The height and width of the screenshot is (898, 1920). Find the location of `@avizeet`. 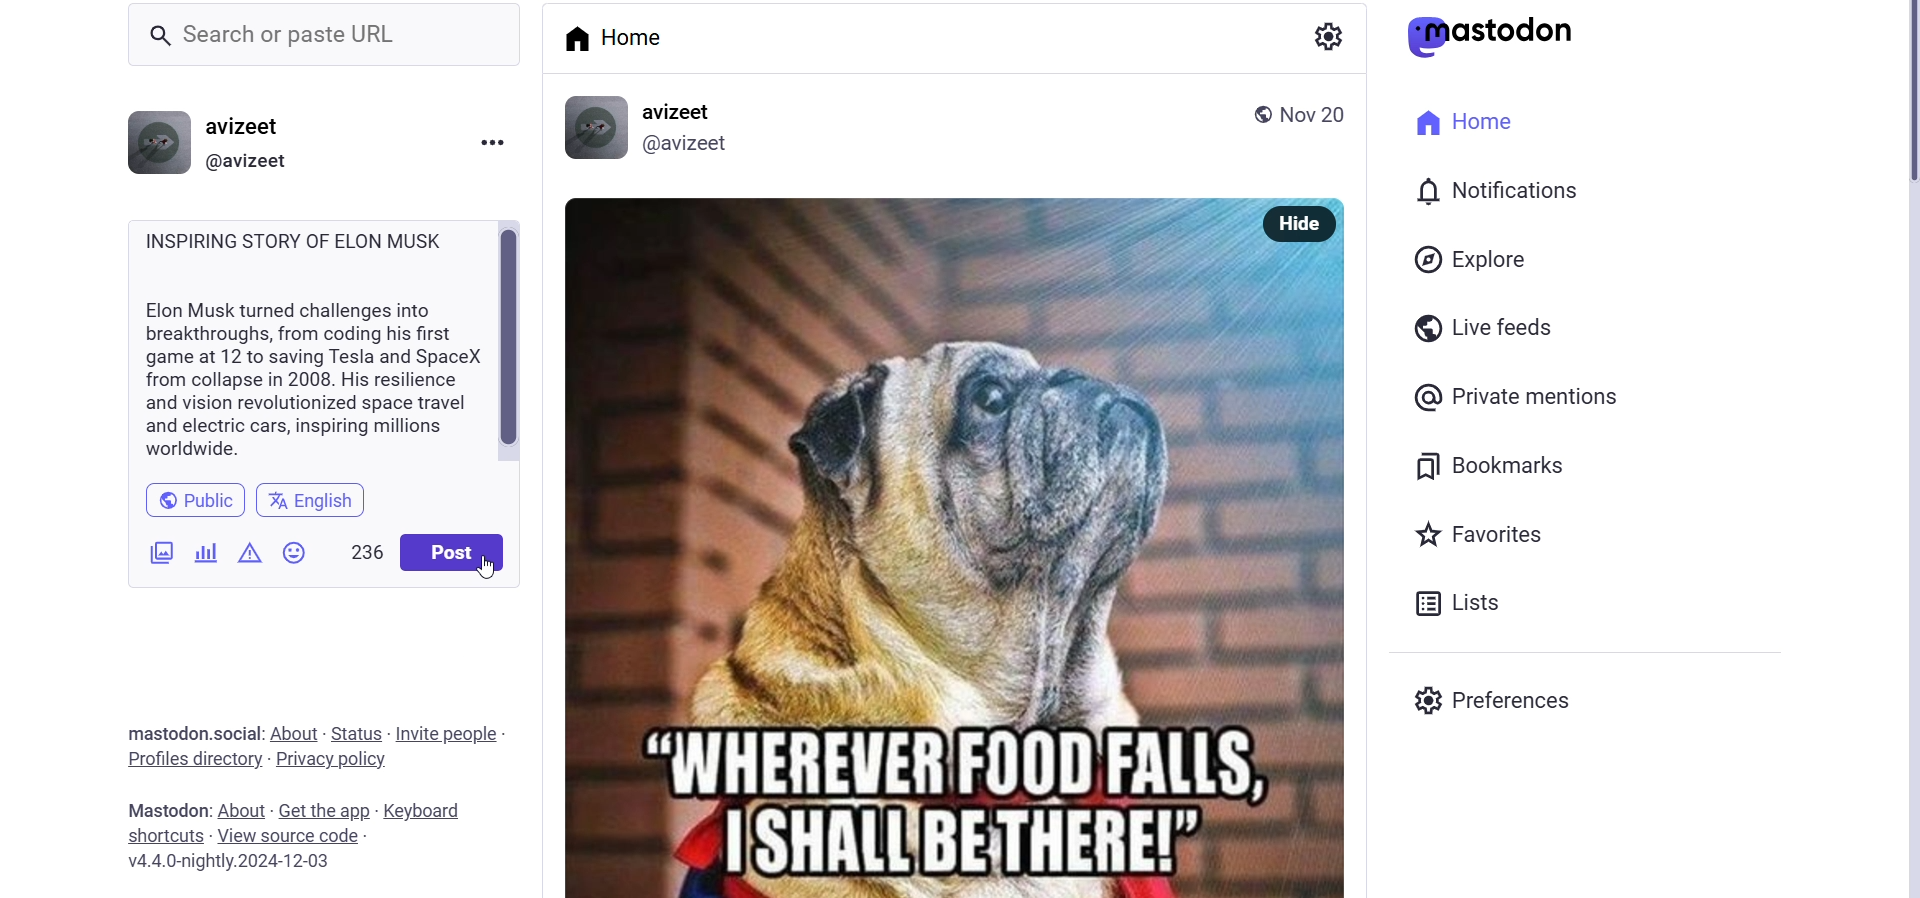

@avizeet is located at coordinates (692, 144).